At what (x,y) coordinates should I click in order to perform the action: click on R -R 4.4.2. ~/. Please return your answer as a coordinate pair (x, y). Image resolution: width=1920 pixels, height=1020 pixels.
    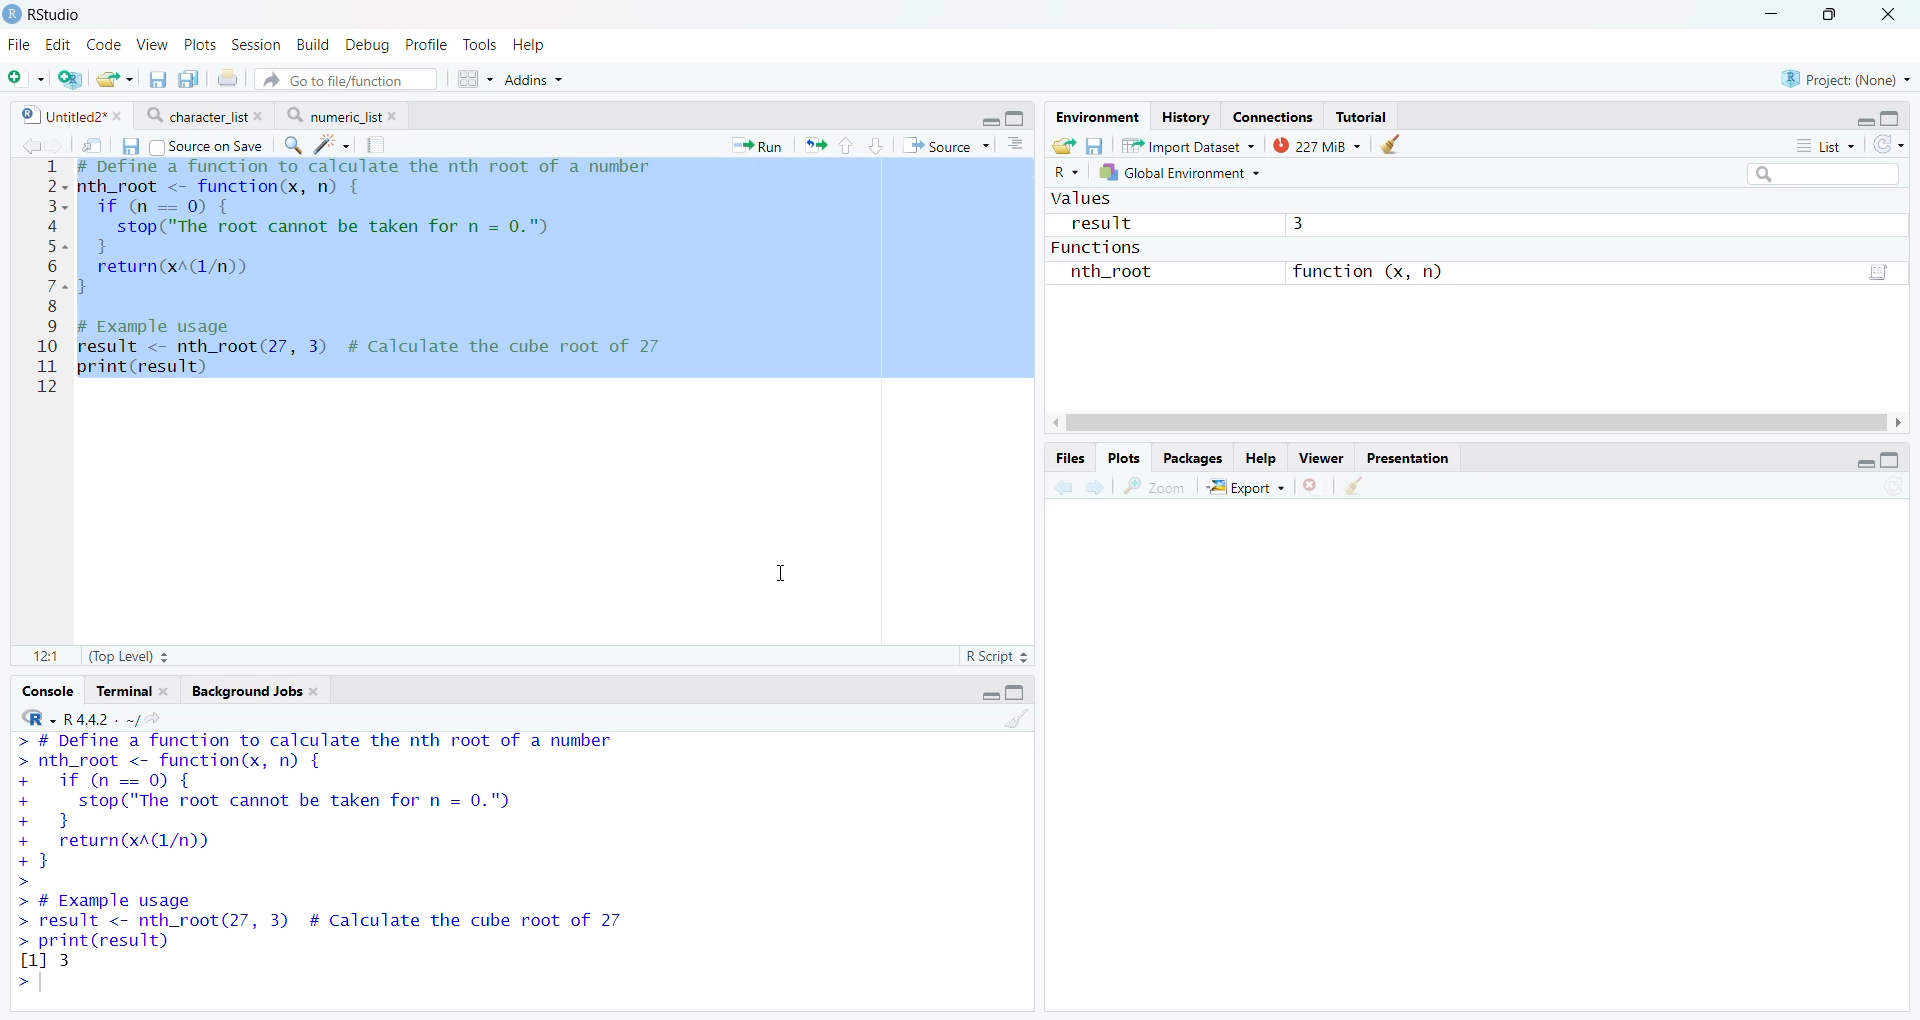
    Looking at the image, I should click on (91, 718).